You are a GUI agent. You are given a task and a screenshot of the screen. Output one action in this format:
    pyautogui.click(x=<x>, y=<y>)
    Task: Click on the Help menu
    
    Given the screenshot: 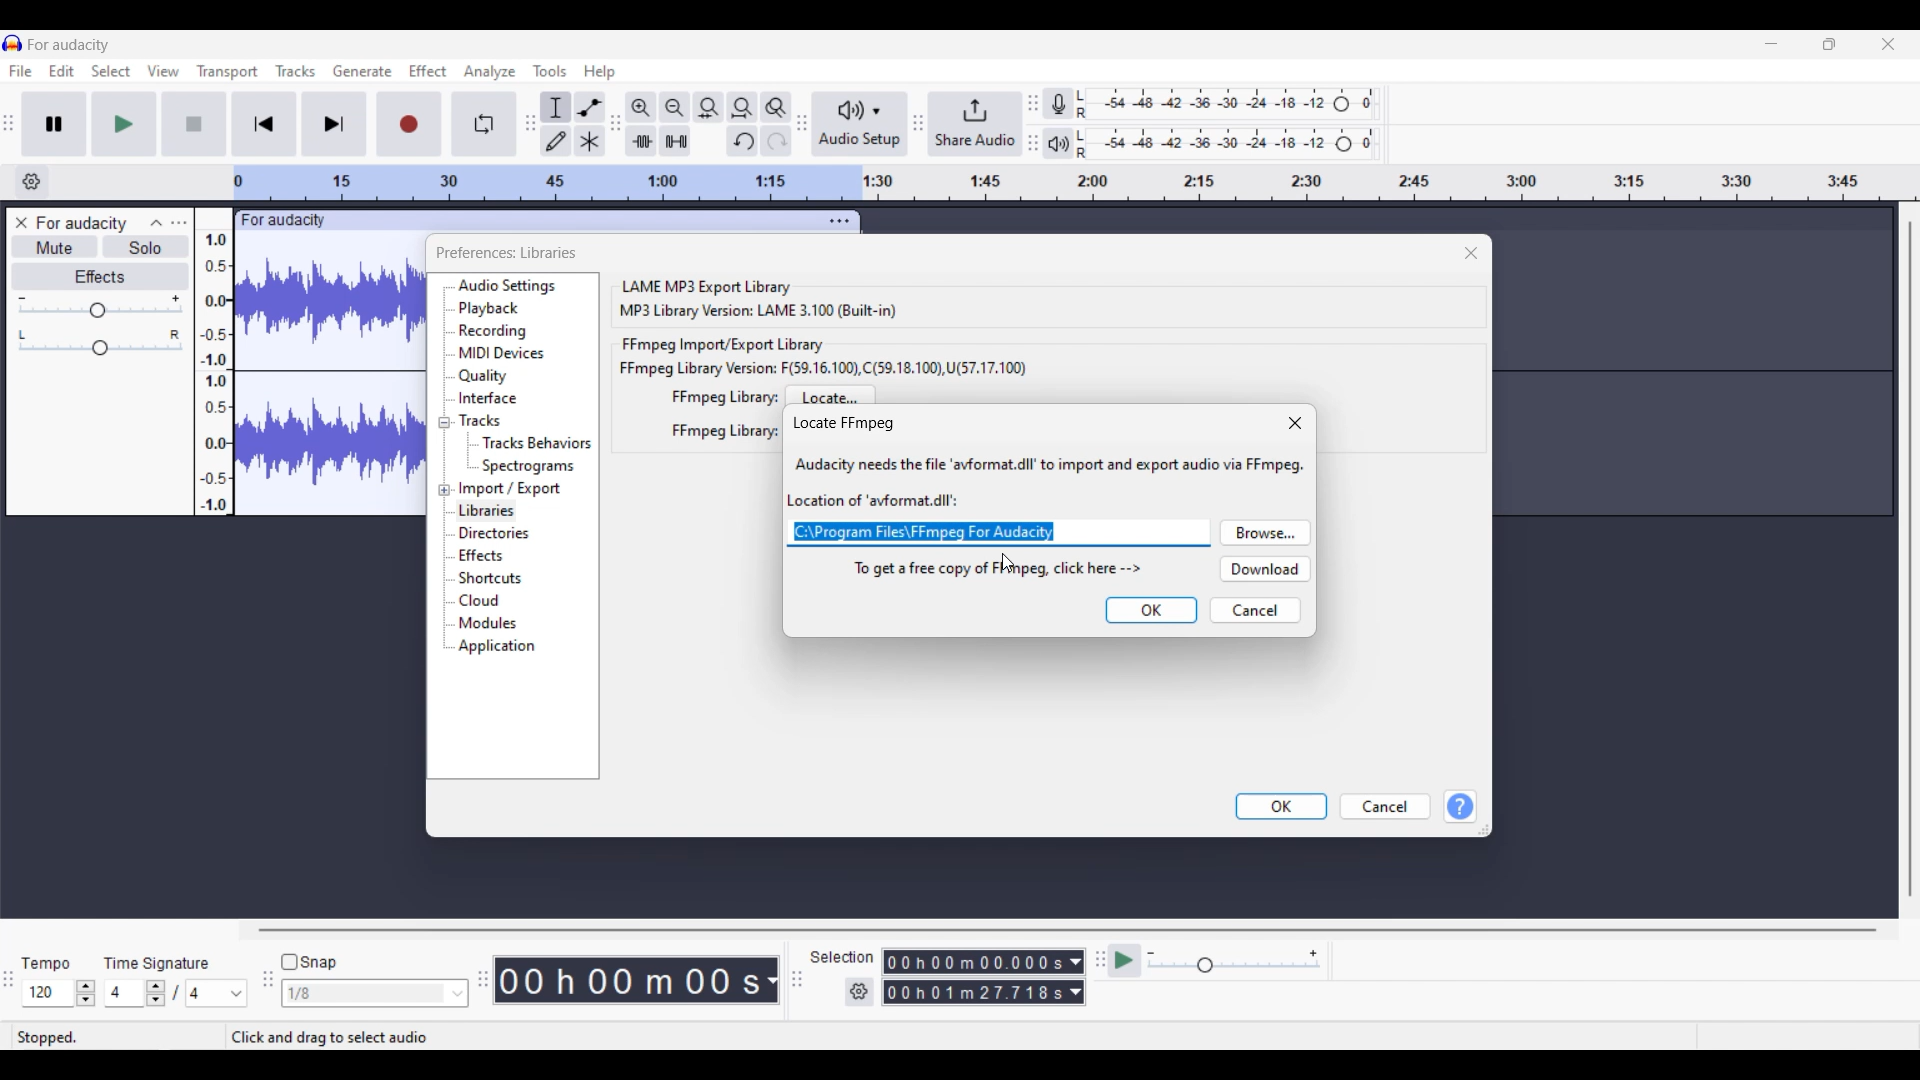 What is the action you would take?
    pyautogui.click(x=600, y=73)
    